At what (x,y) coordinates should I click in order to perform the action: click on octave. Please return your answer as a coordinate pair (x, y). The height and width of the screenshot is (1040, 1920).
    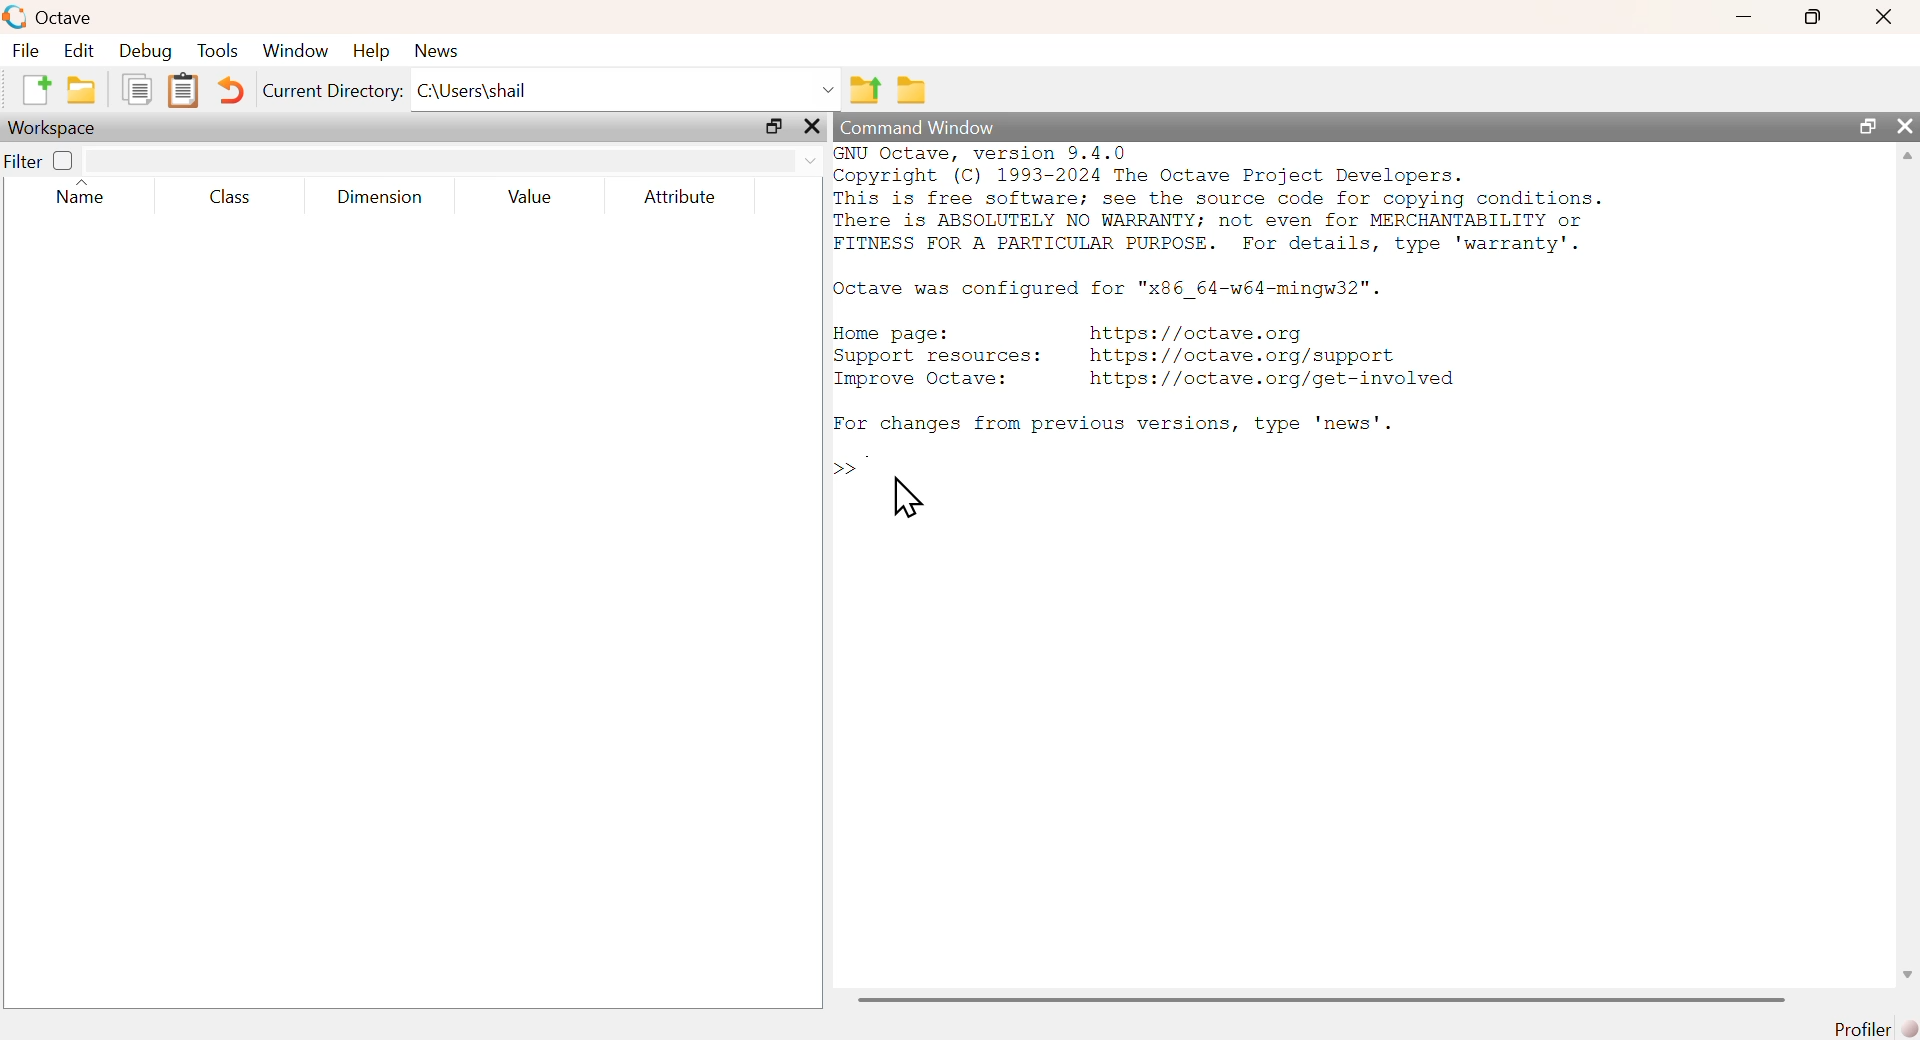
    Looking at the image, I should click on (50, 15).